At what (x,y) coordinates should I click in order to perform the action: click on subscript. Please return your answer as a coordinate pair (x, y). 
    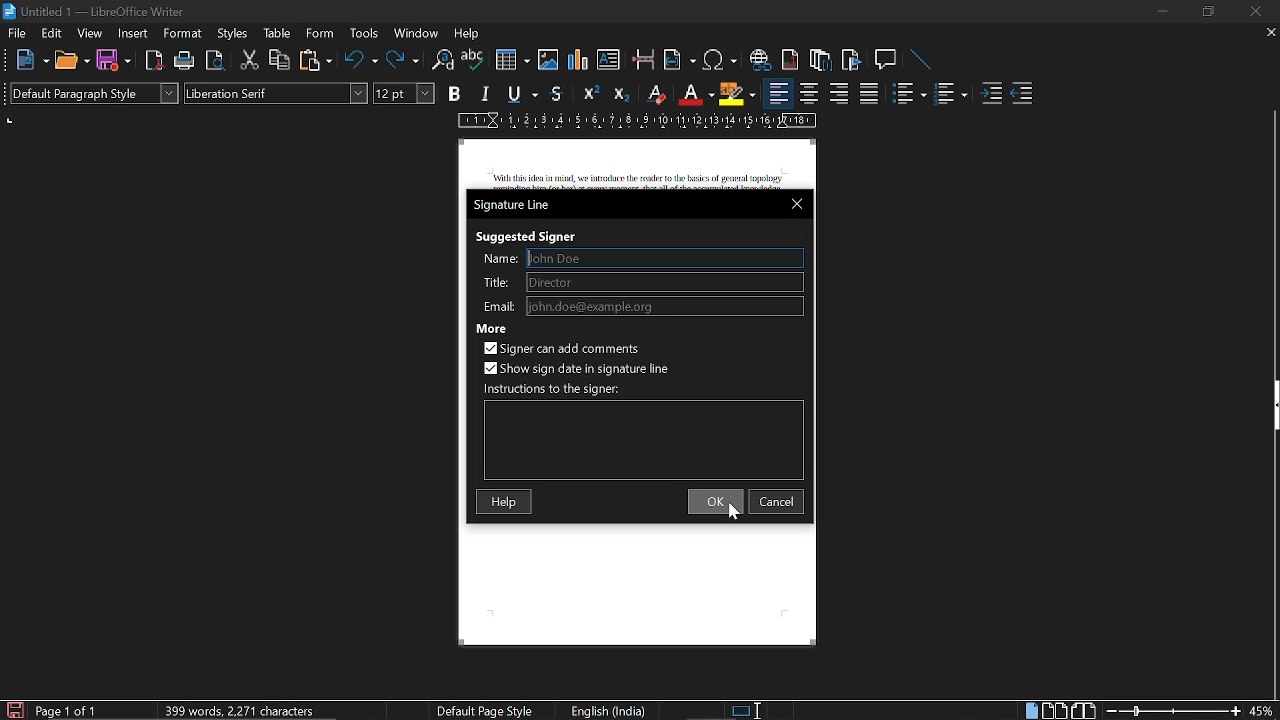
    Looking at the image, I should click on (623, 93).